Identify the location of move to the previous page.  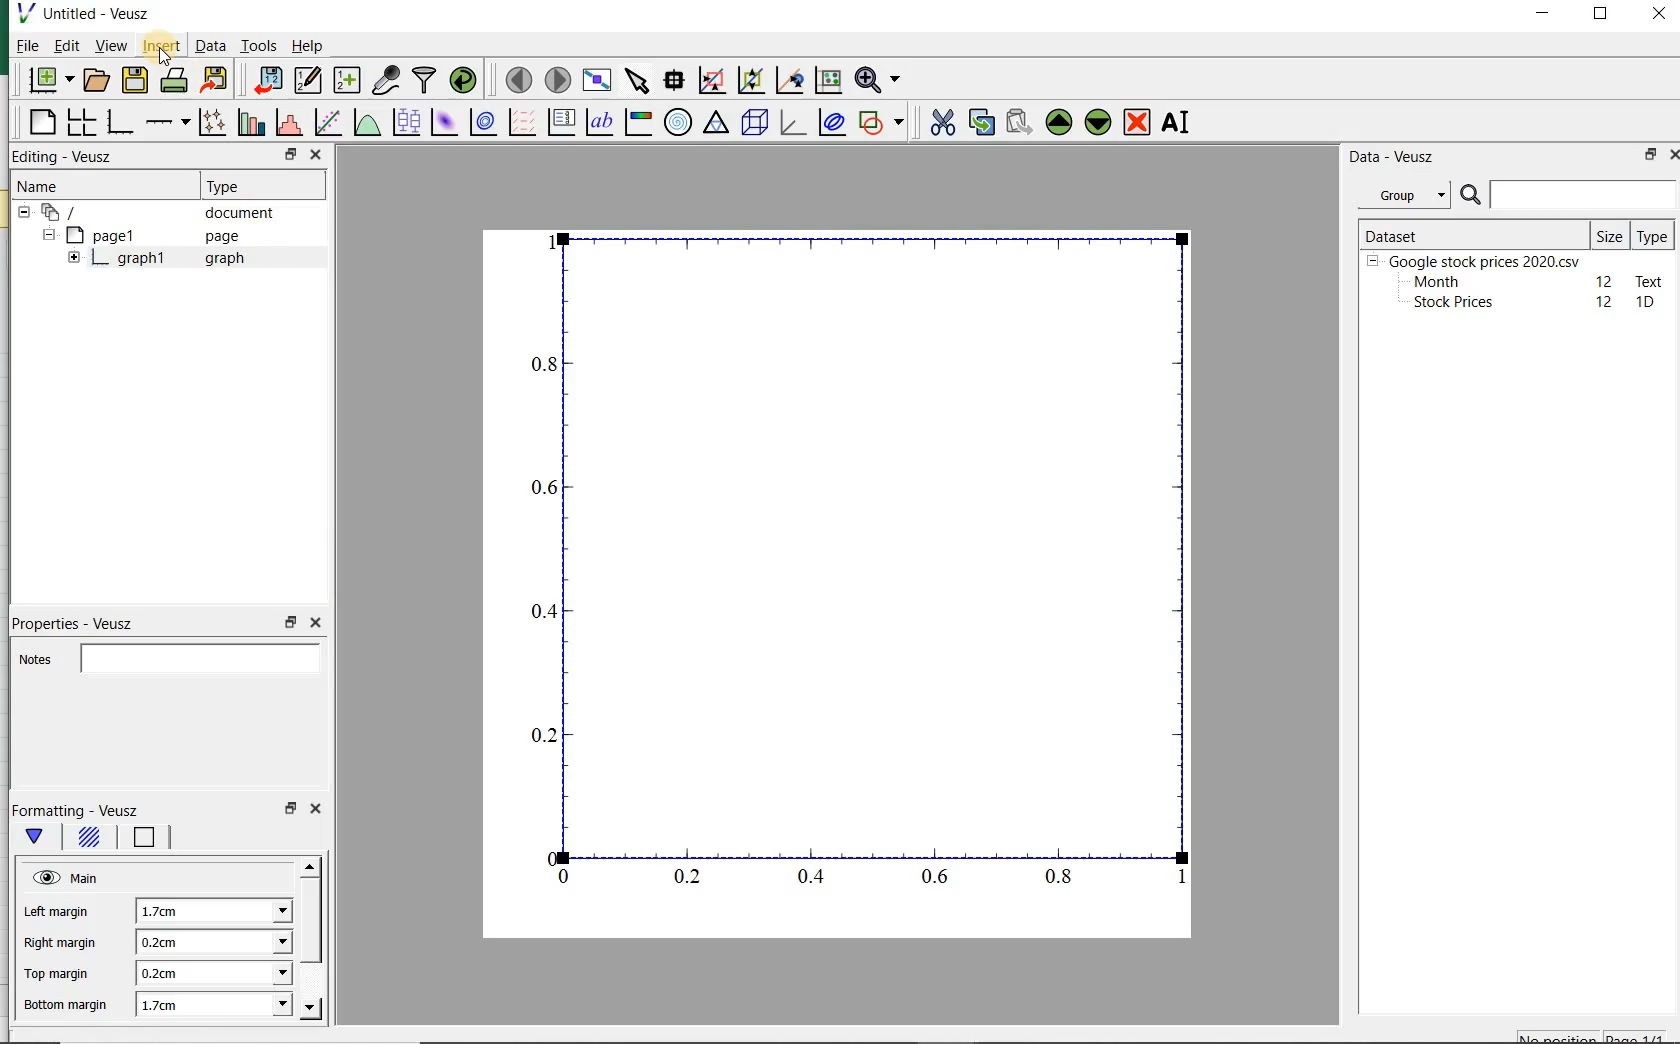
(516, 78).